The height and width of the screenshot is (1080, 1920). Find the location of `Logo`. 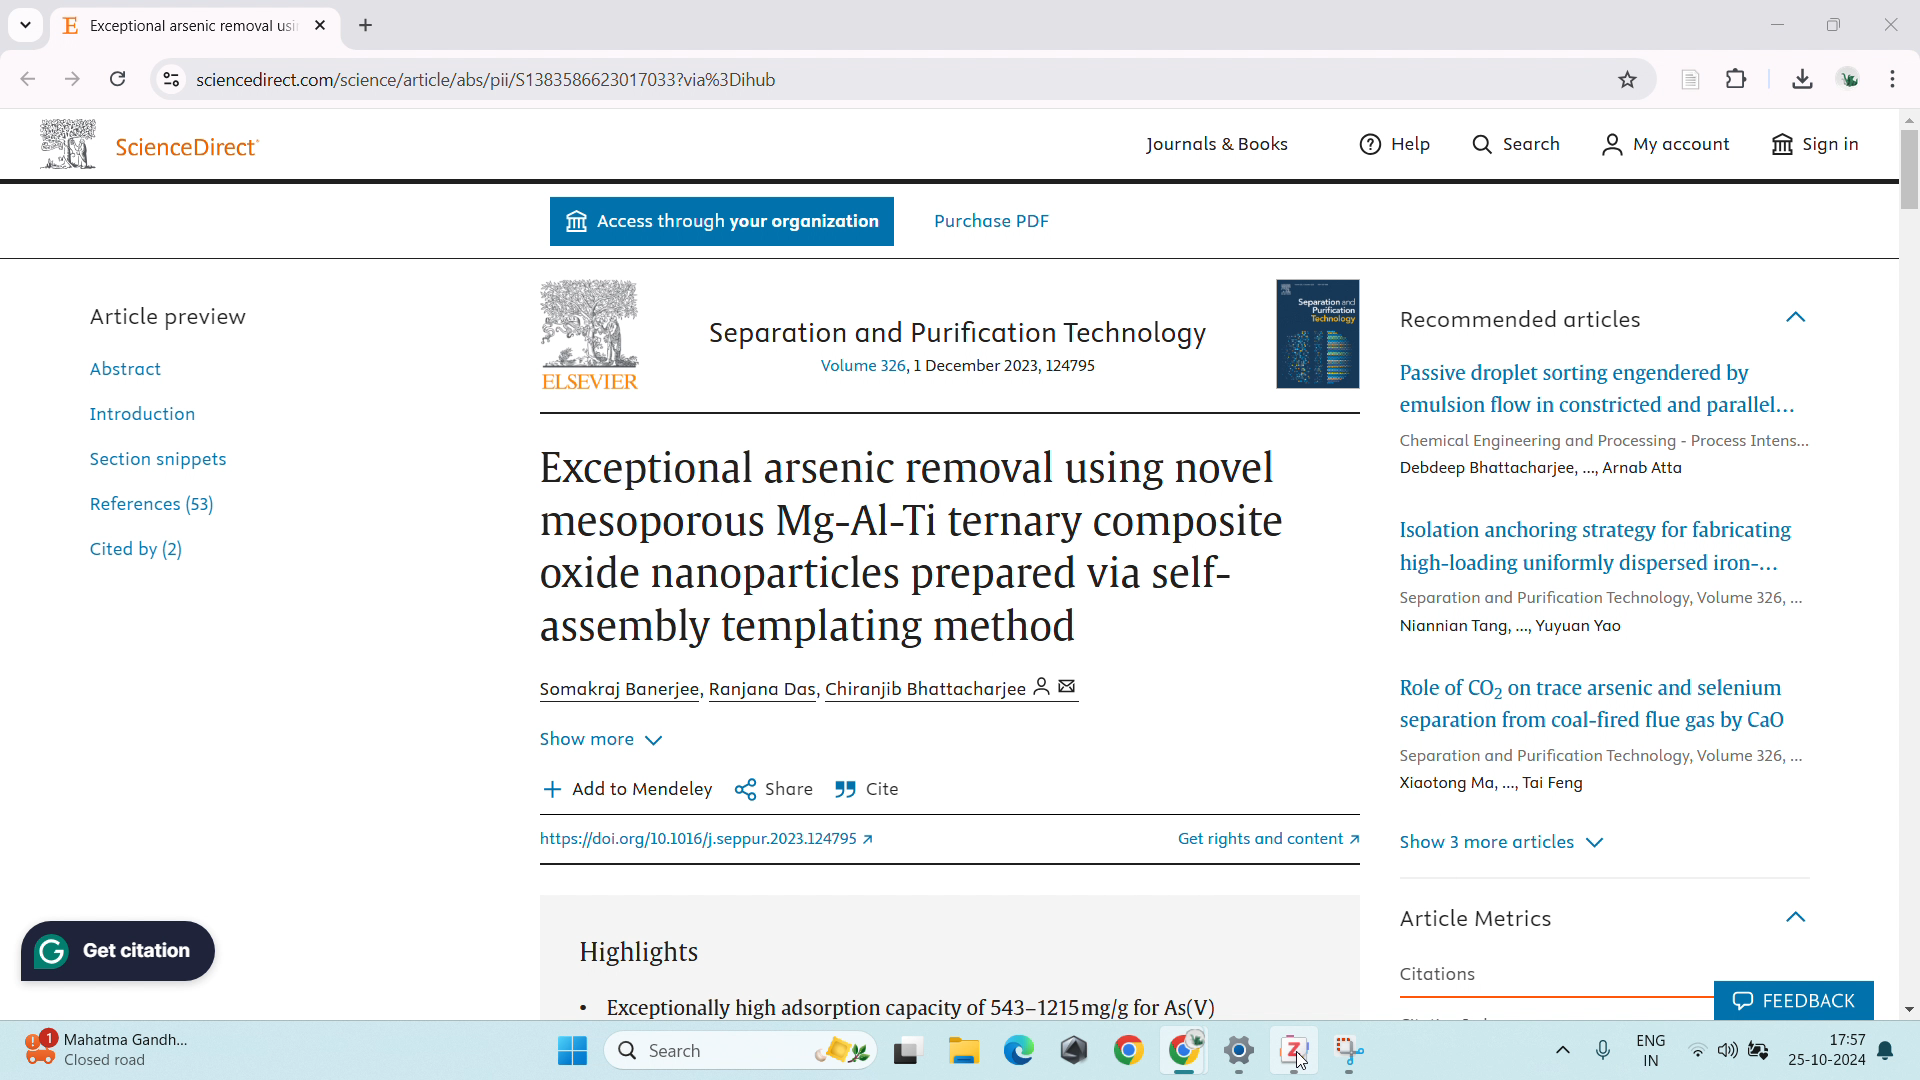

Logo is located at coordinates (64, 141).